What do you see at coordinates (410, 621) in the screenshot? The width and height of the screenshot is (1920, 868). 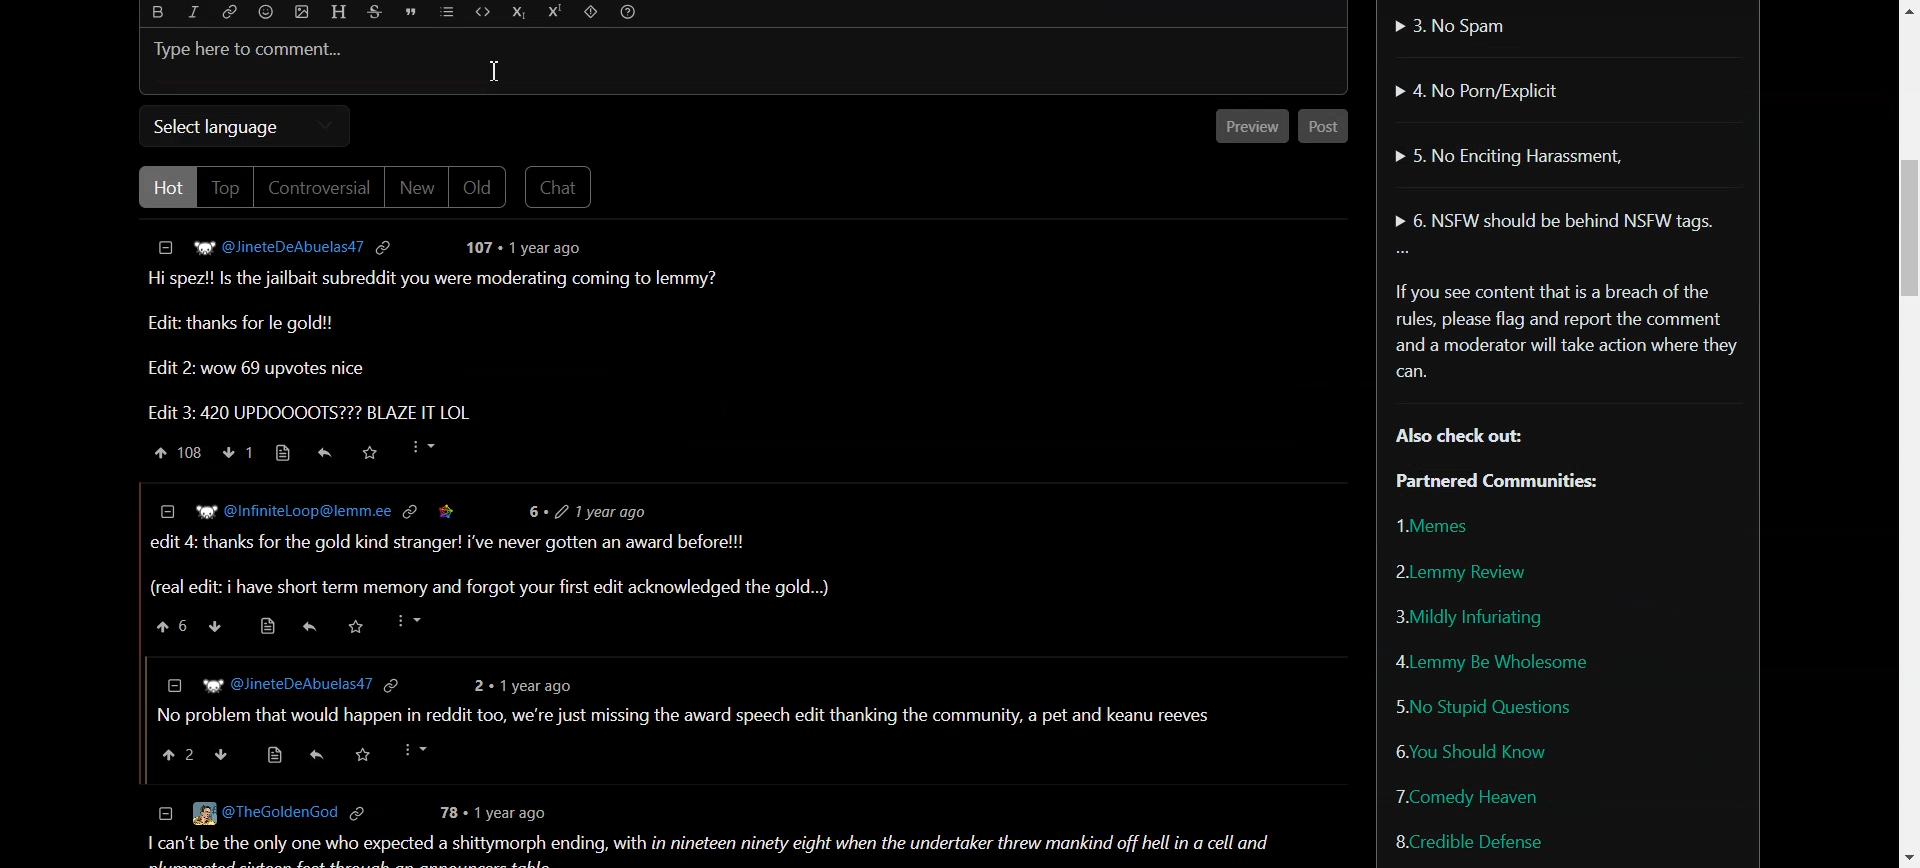 I see `more` at bounding box center [410, 621].